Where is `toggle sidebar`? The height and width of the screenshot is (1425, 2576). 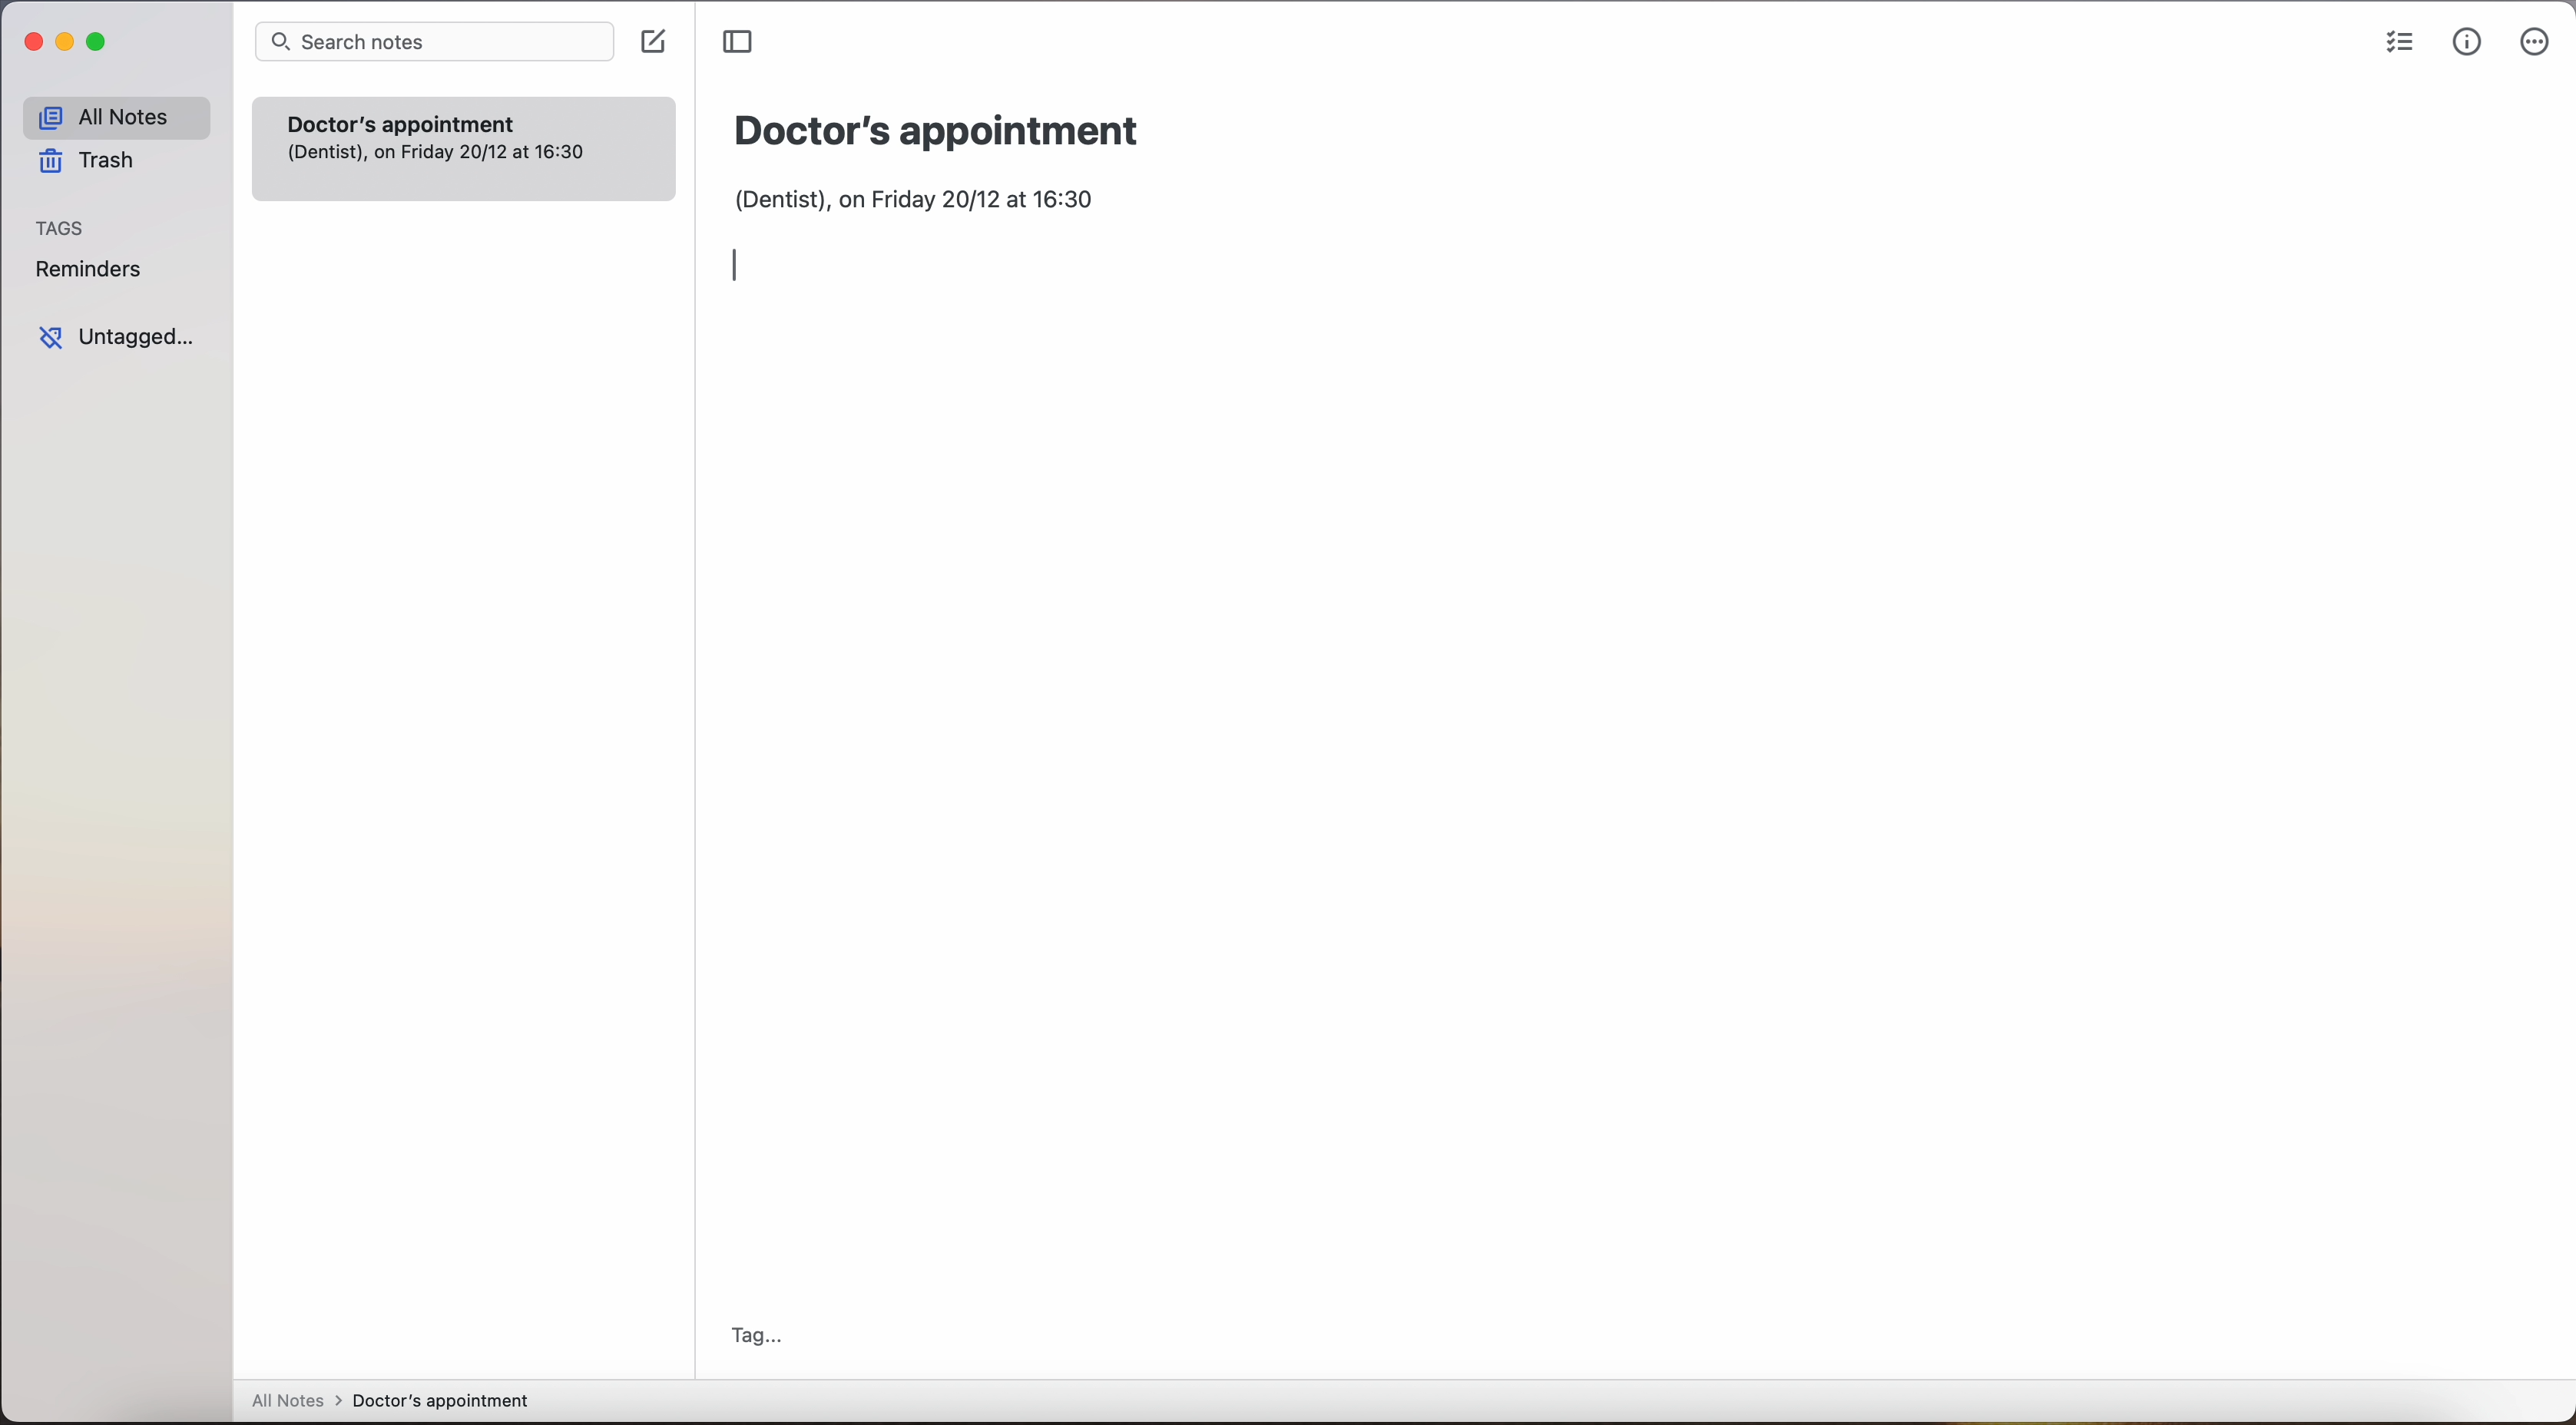 toggle sidebar is located at coordinates (736, 41).